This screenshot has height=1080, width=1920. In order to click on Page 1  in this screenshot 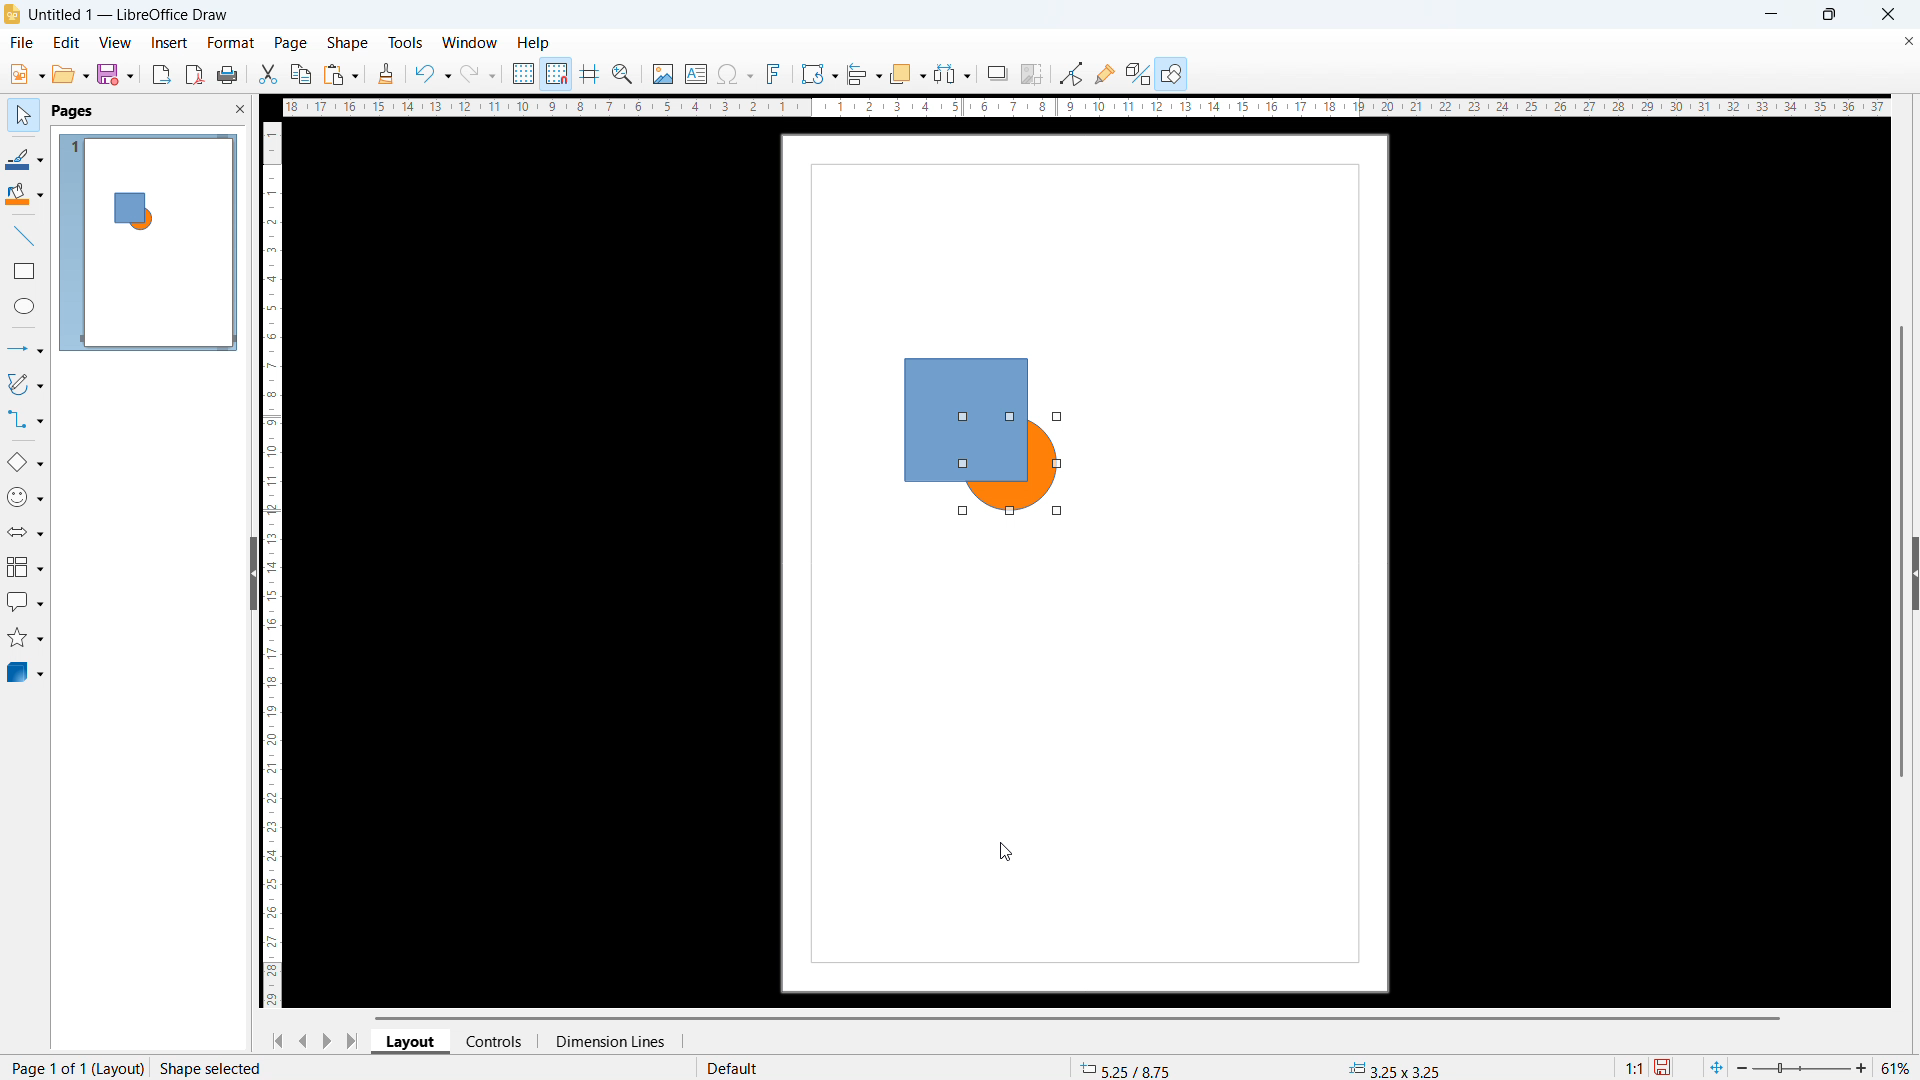, I will do `click(151, 245)`.